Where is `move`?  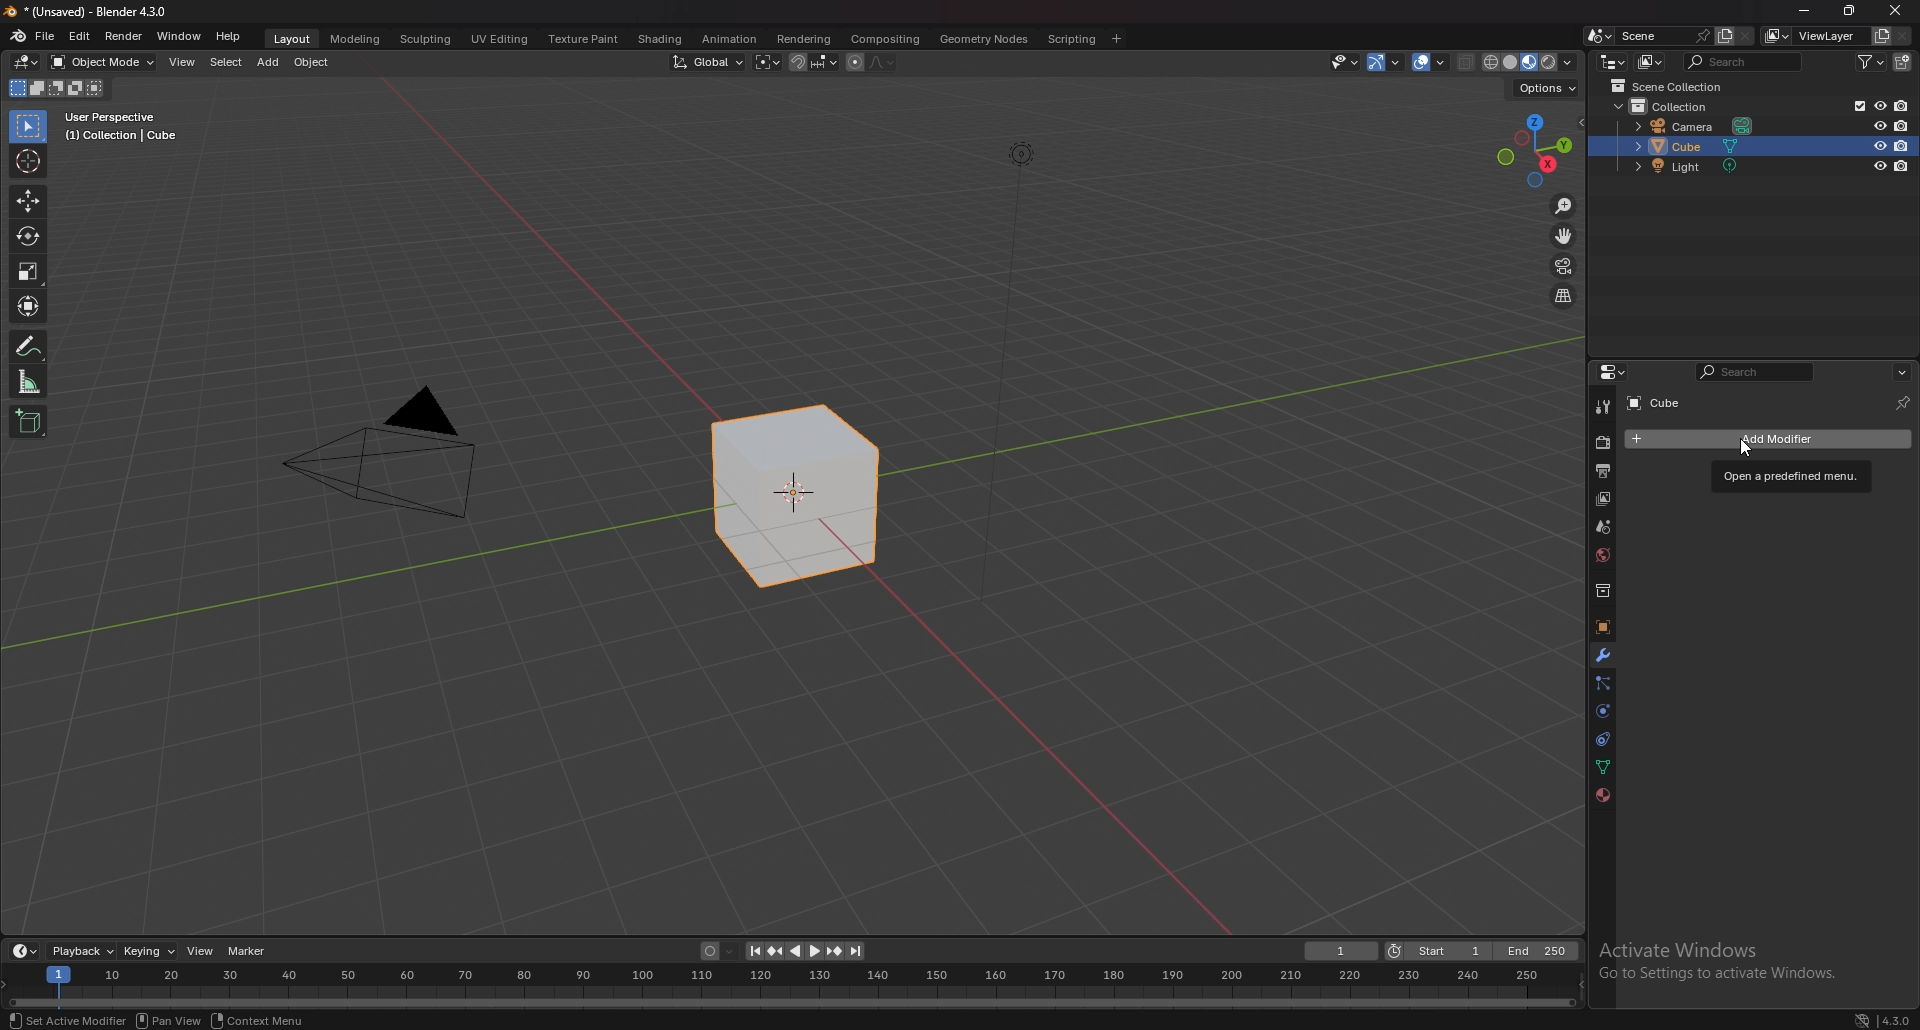
move is located at coordinates (30, 199).